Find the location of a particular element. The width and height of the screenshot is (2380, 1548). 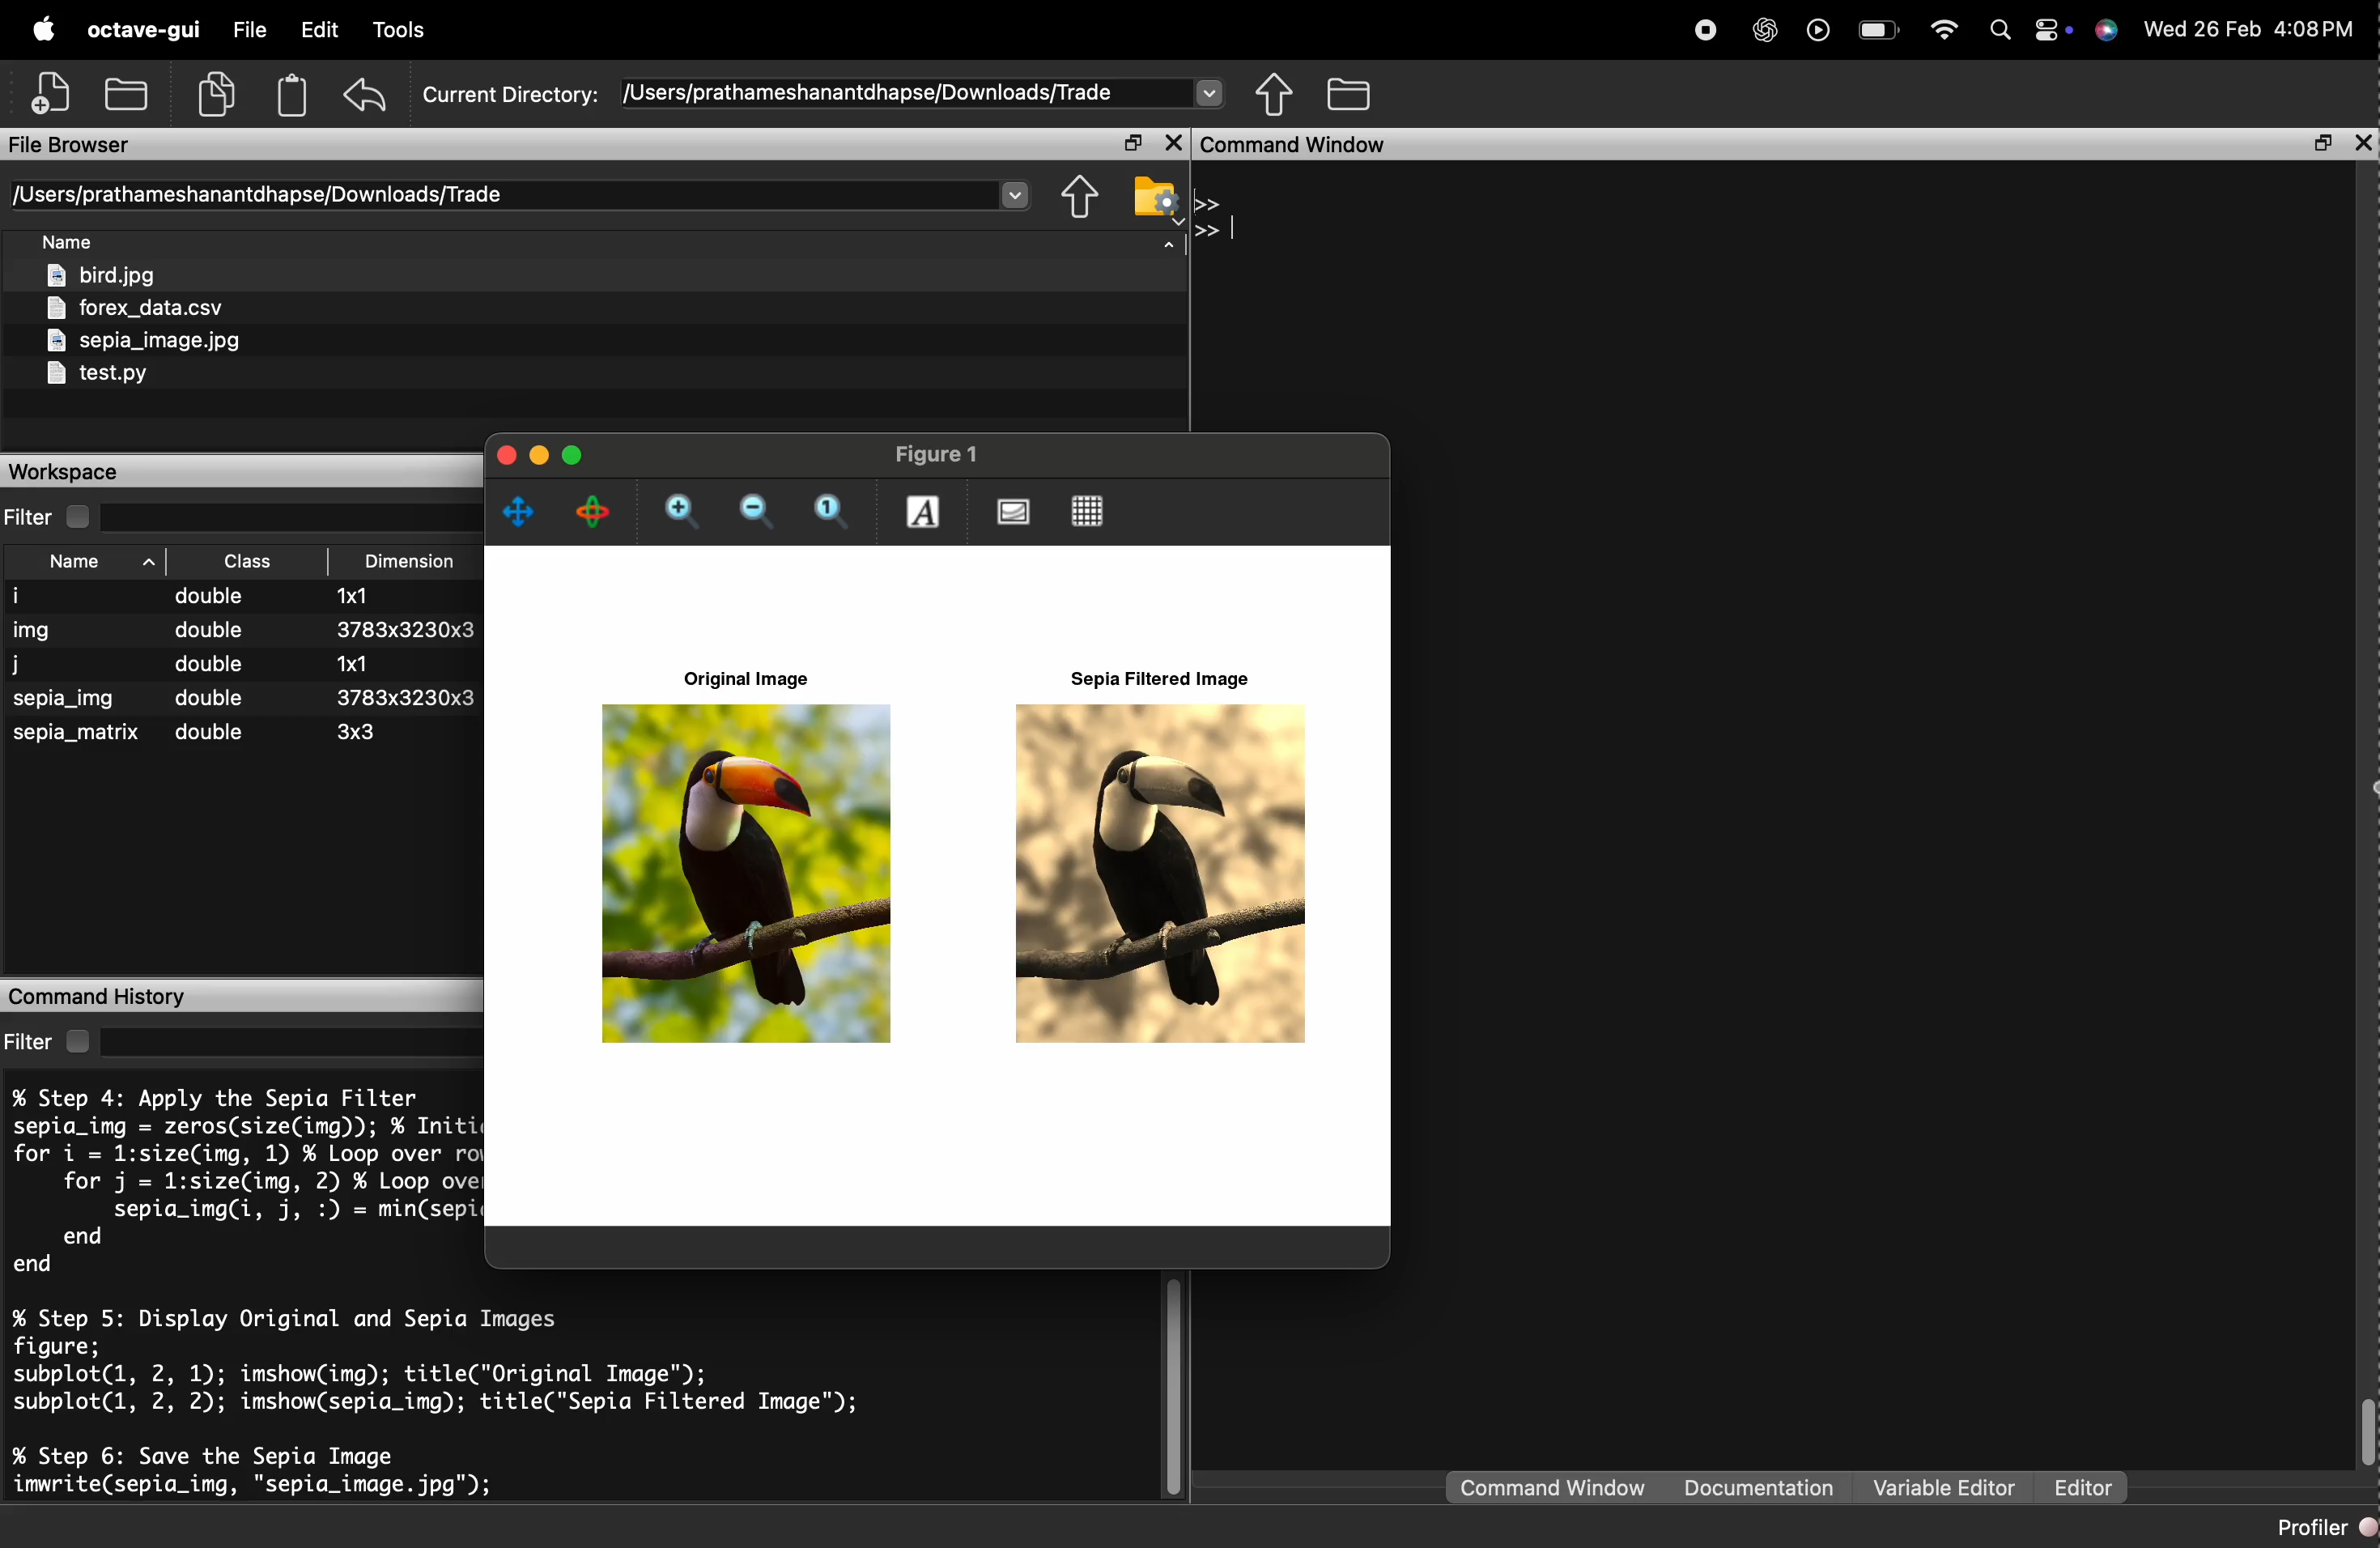

insert text is located at coordinates (924, 512).